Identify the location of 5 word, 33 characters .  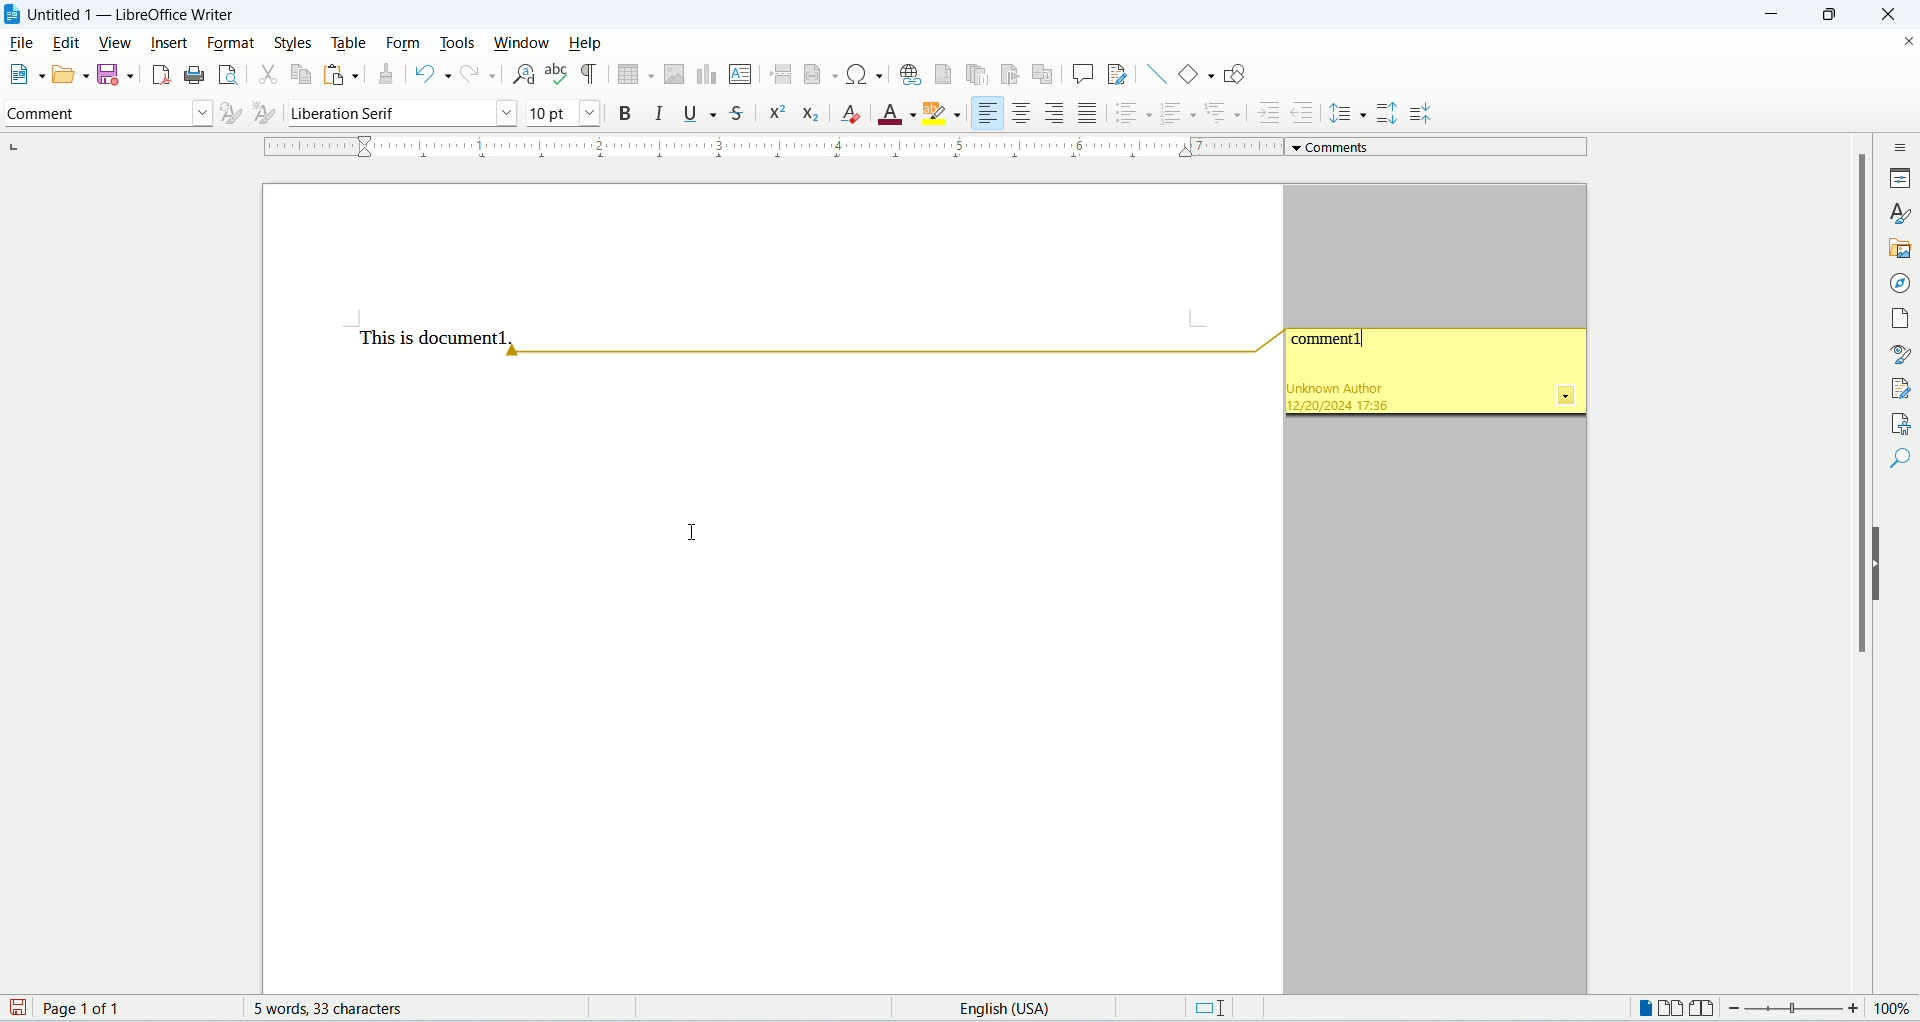
(339, 1009).